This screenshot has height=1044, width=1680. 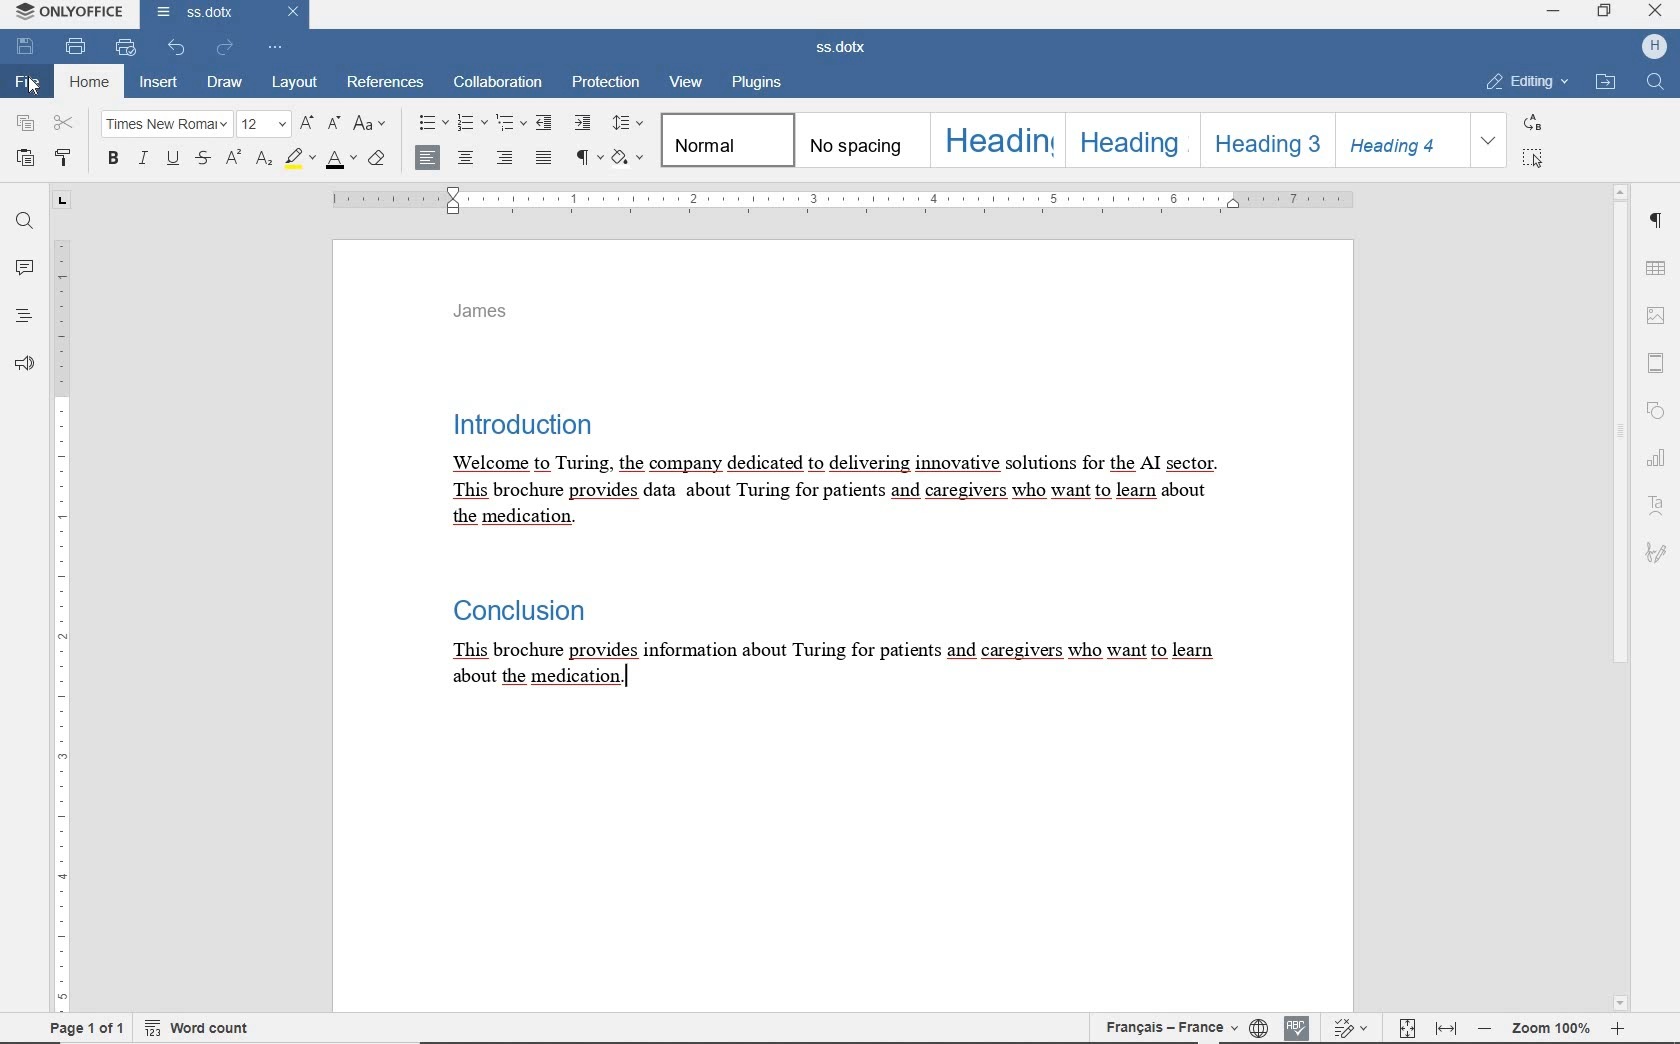 I want to click on REDO, so click(x=224, y=48).